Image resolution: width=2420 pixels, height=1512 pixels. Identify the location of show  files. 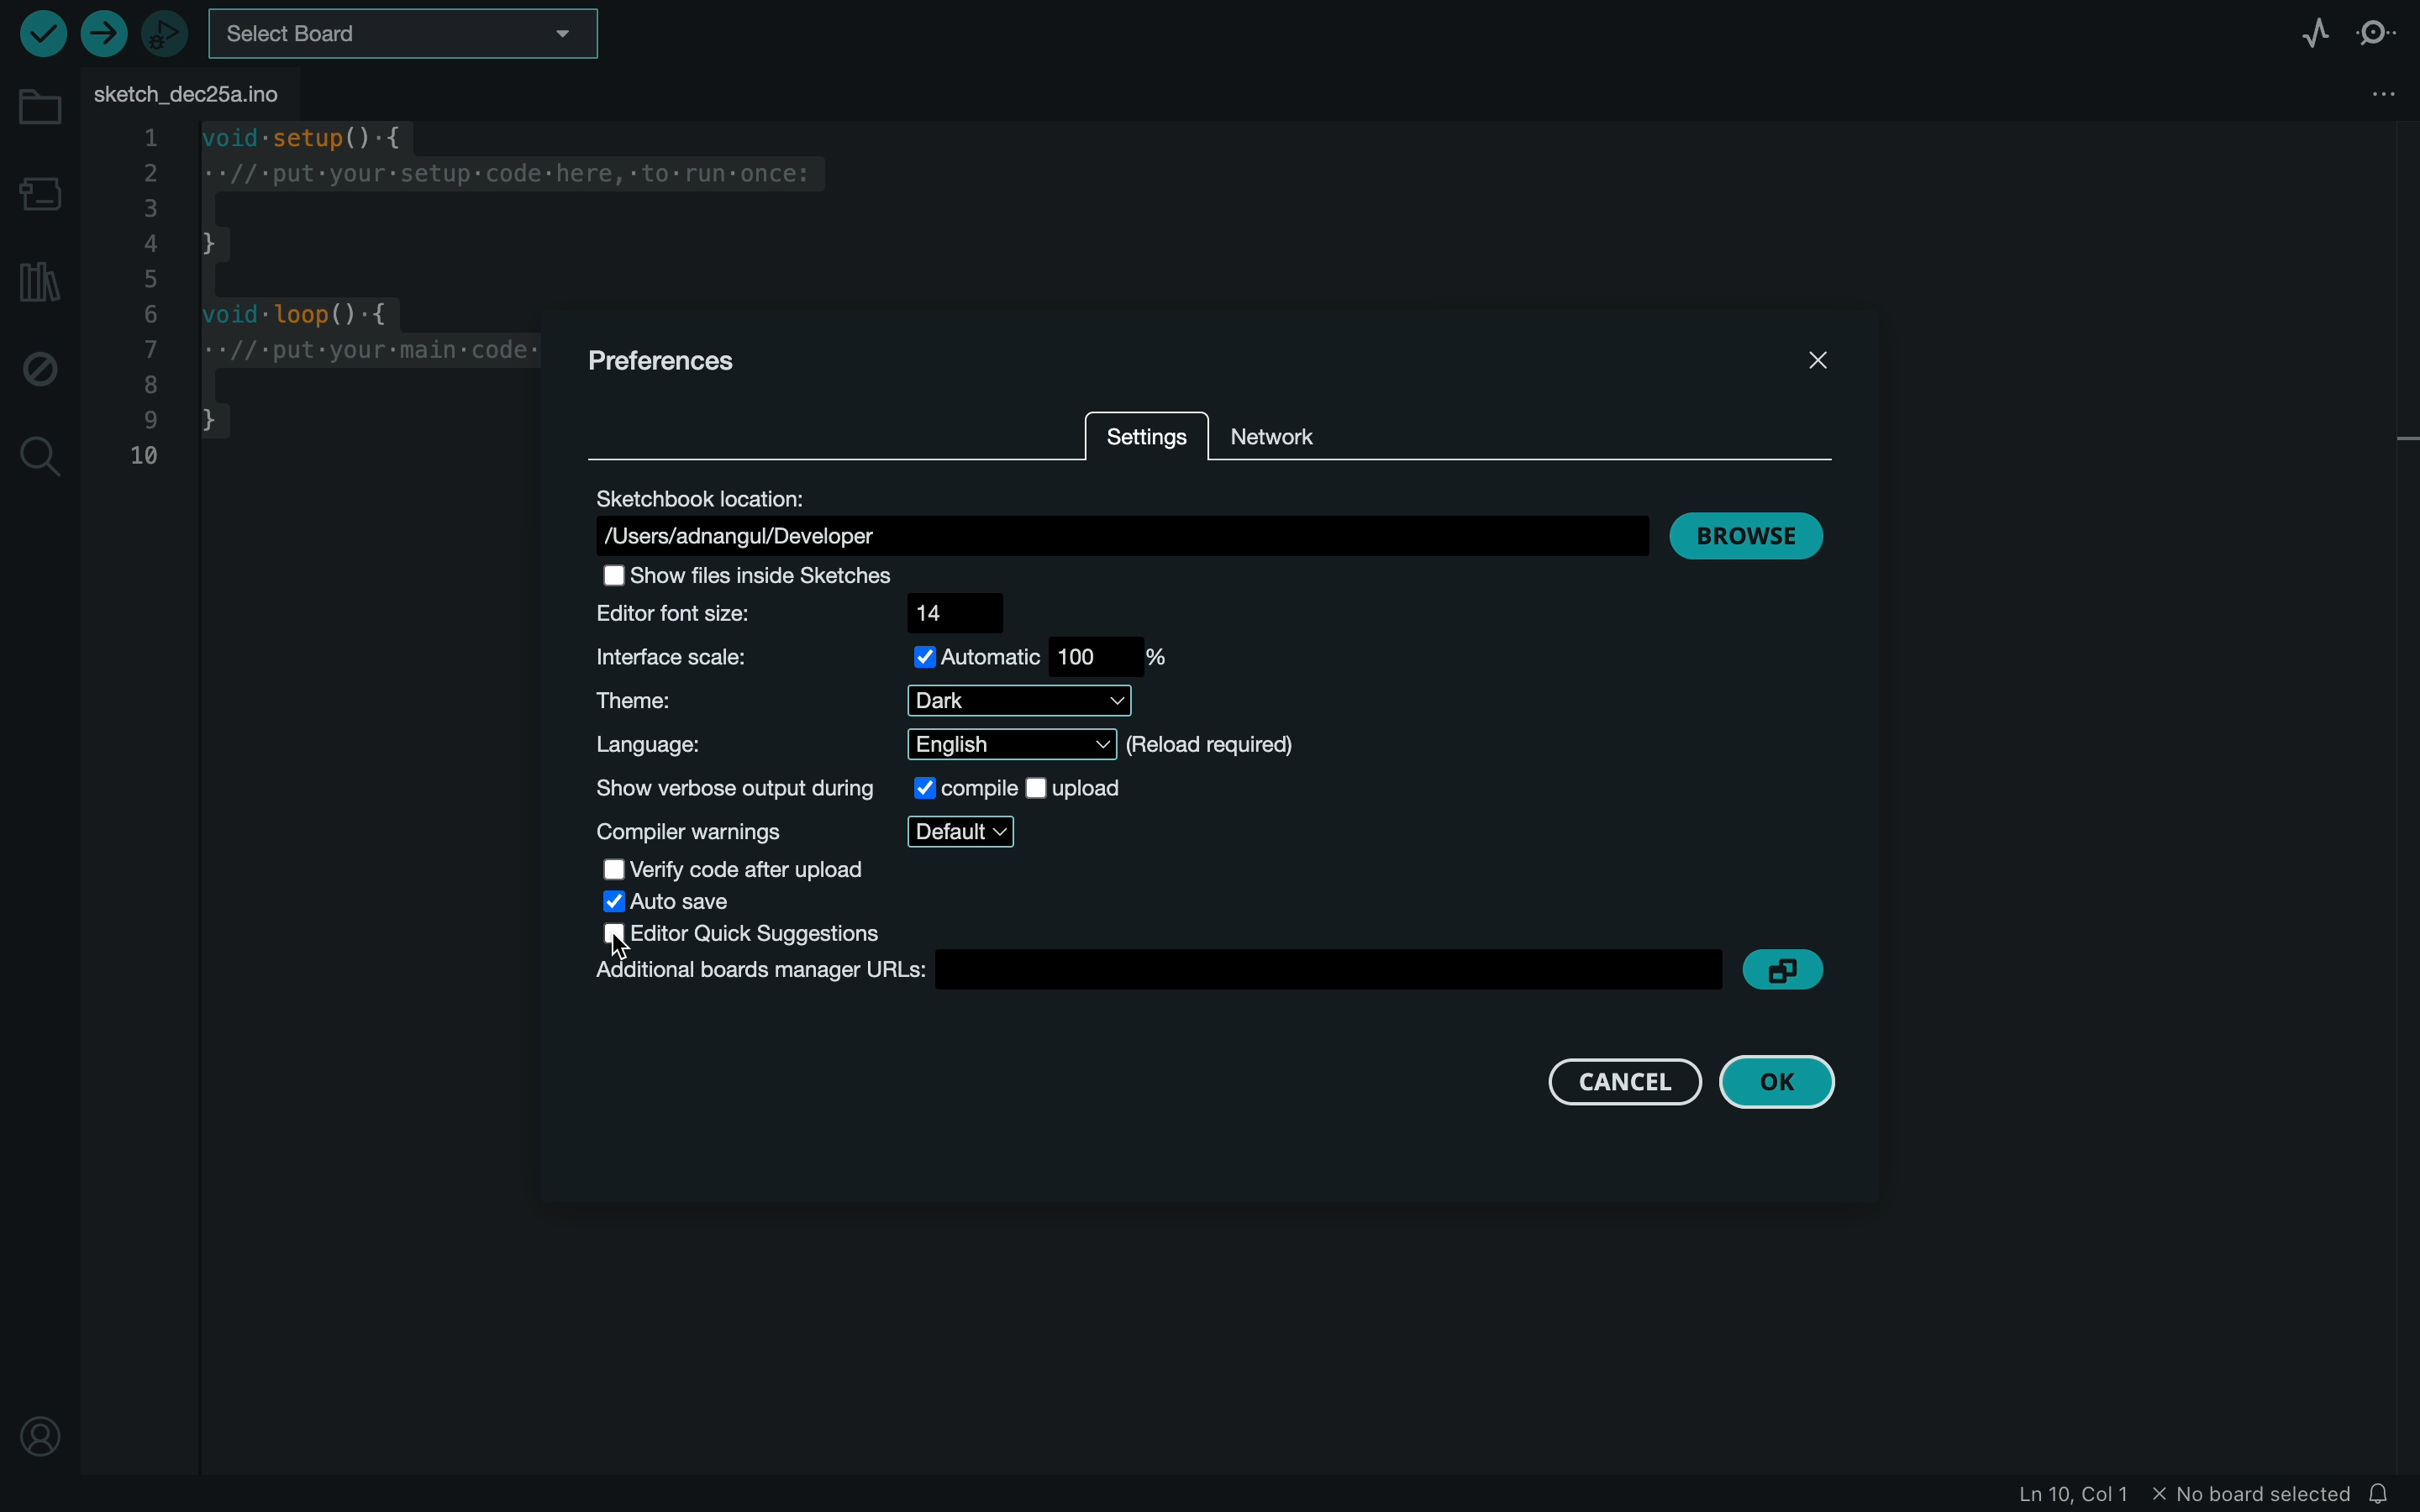
(764, 575).